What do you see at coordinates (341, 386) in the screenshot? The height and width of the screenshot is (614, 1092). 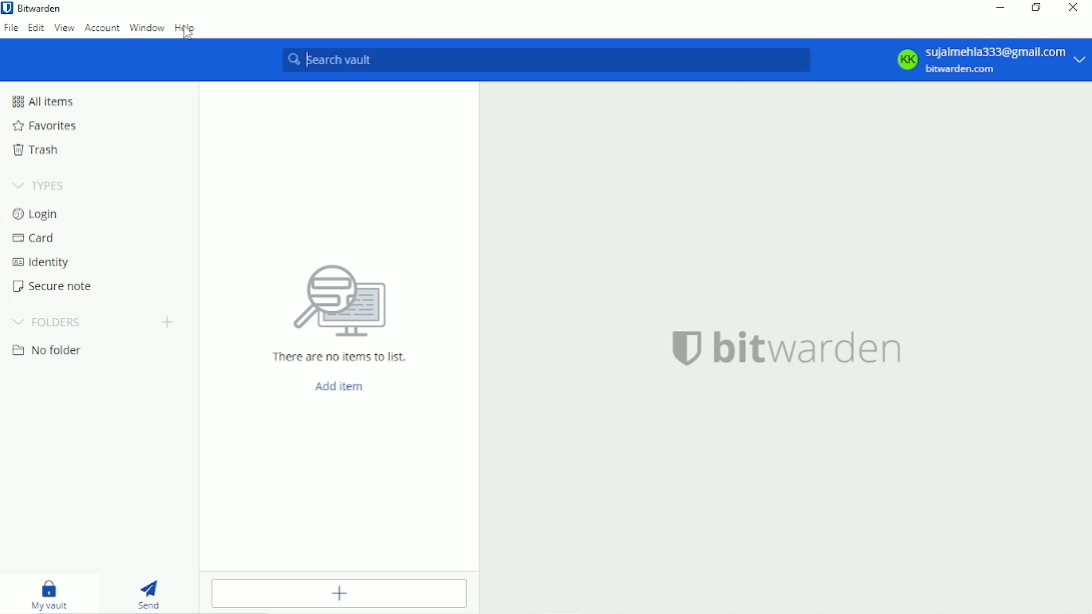 I see `Add item` at bounding box center [341, 386].